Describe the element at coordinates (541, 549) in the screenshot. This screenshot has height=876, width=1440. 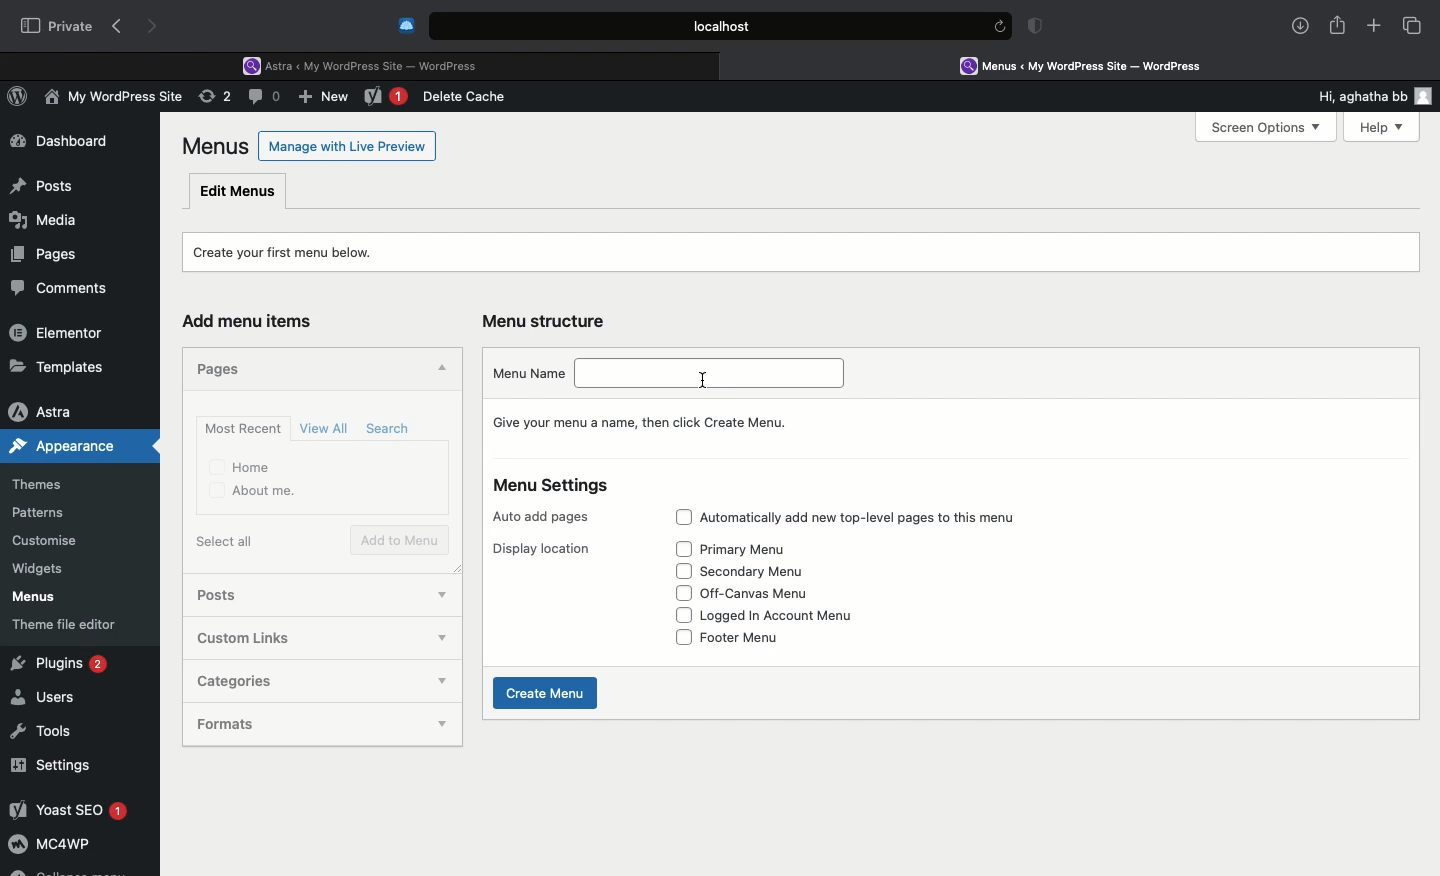
I see `Display location` at that location.